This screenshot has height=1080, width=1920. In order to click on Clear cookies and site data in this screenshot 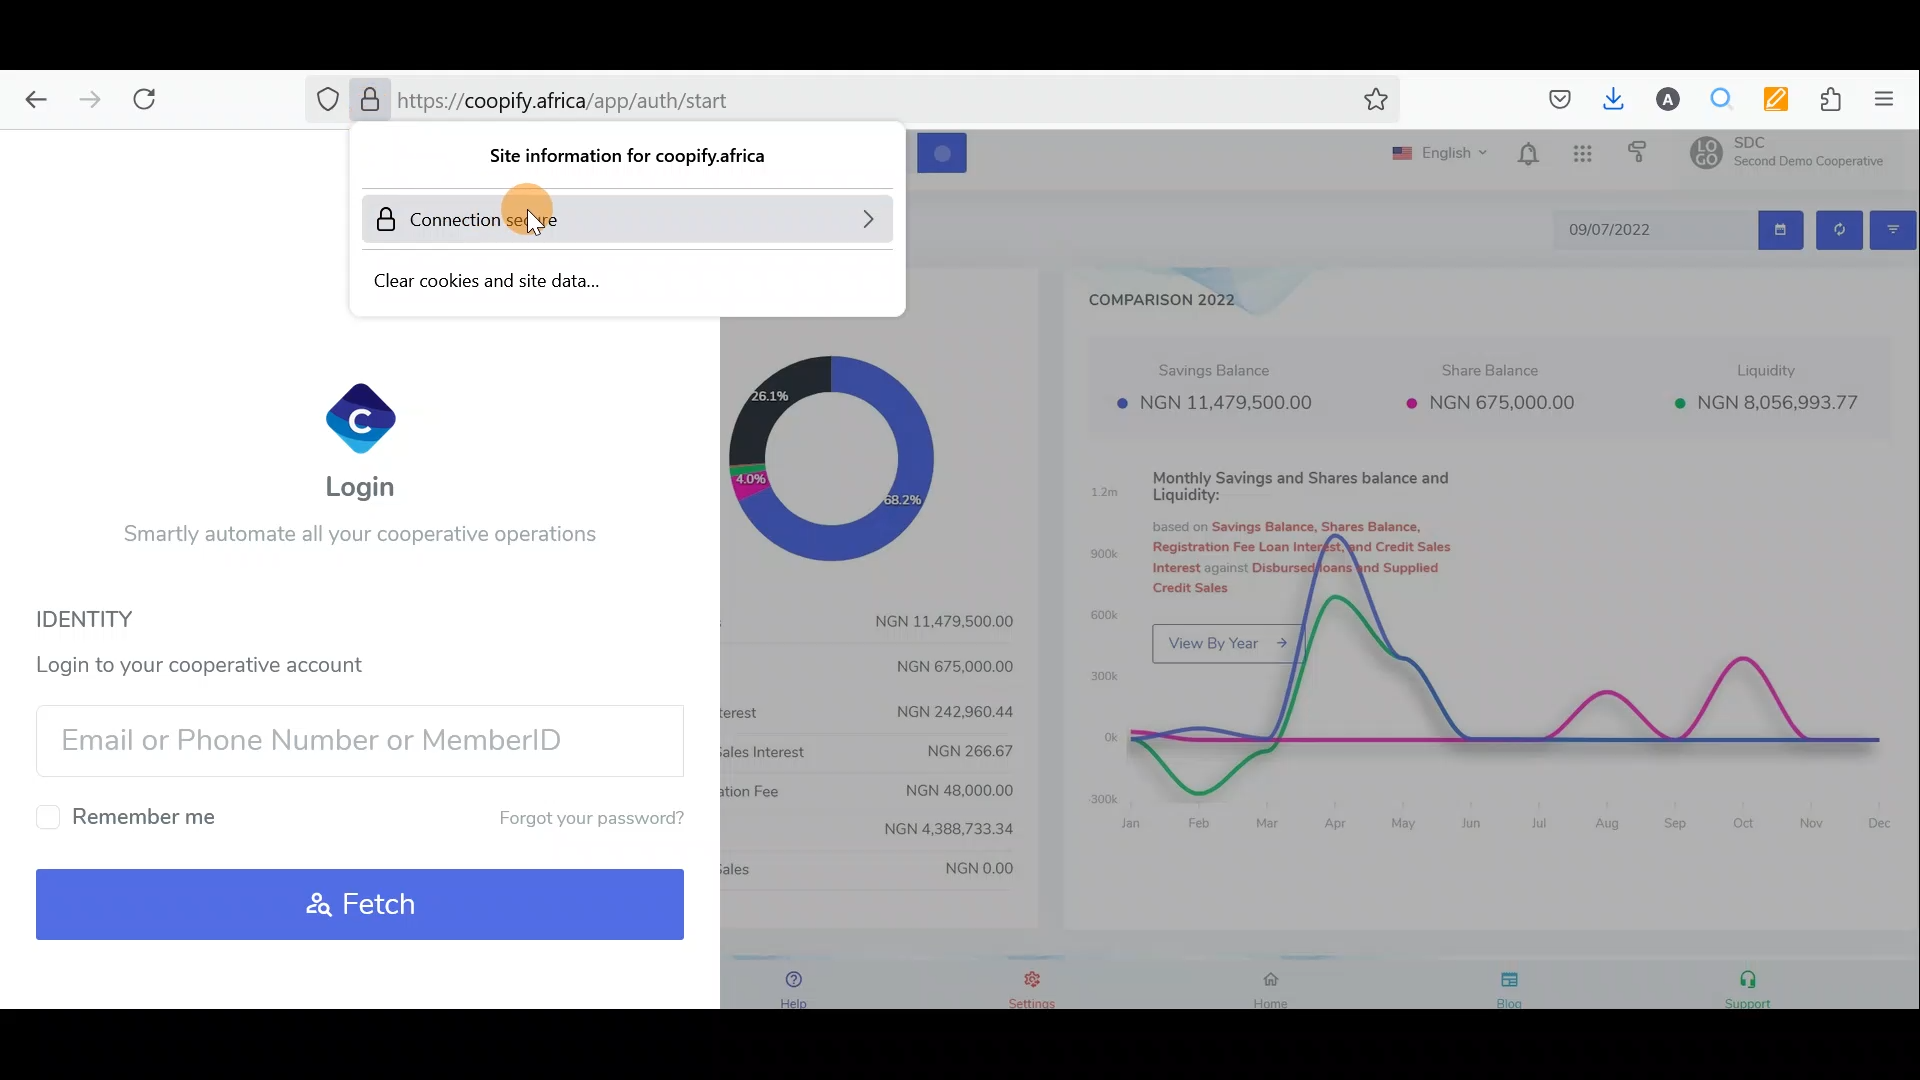, I will do `click(572, 277)`.